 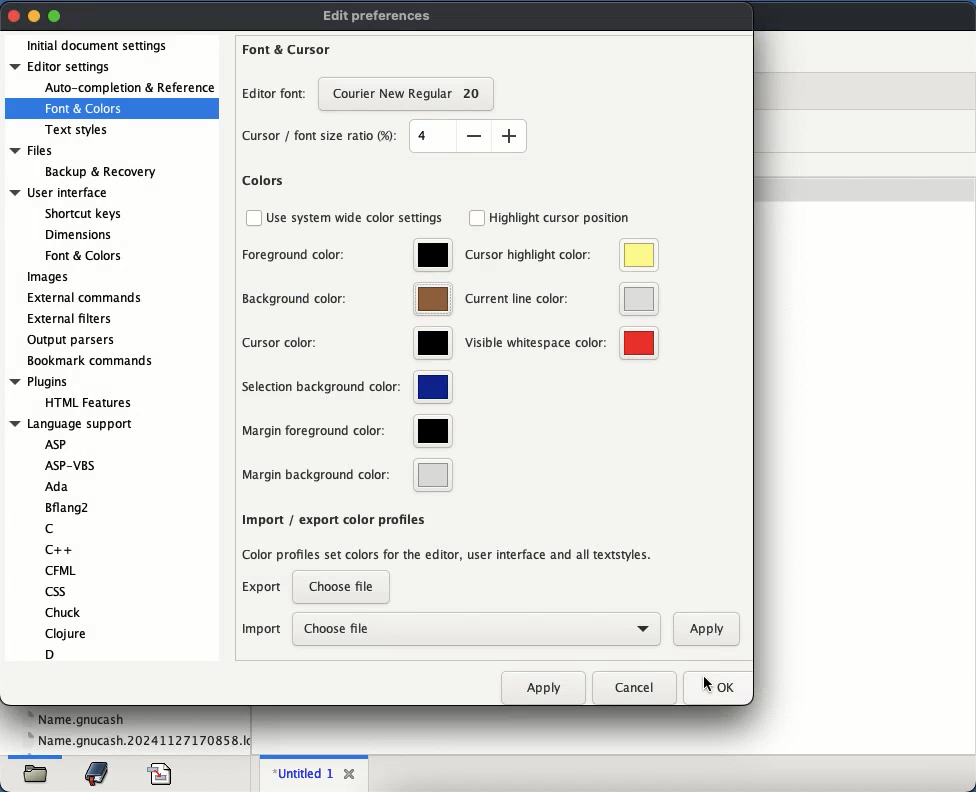 I want to click on minimize, so click(x=34, y=15).